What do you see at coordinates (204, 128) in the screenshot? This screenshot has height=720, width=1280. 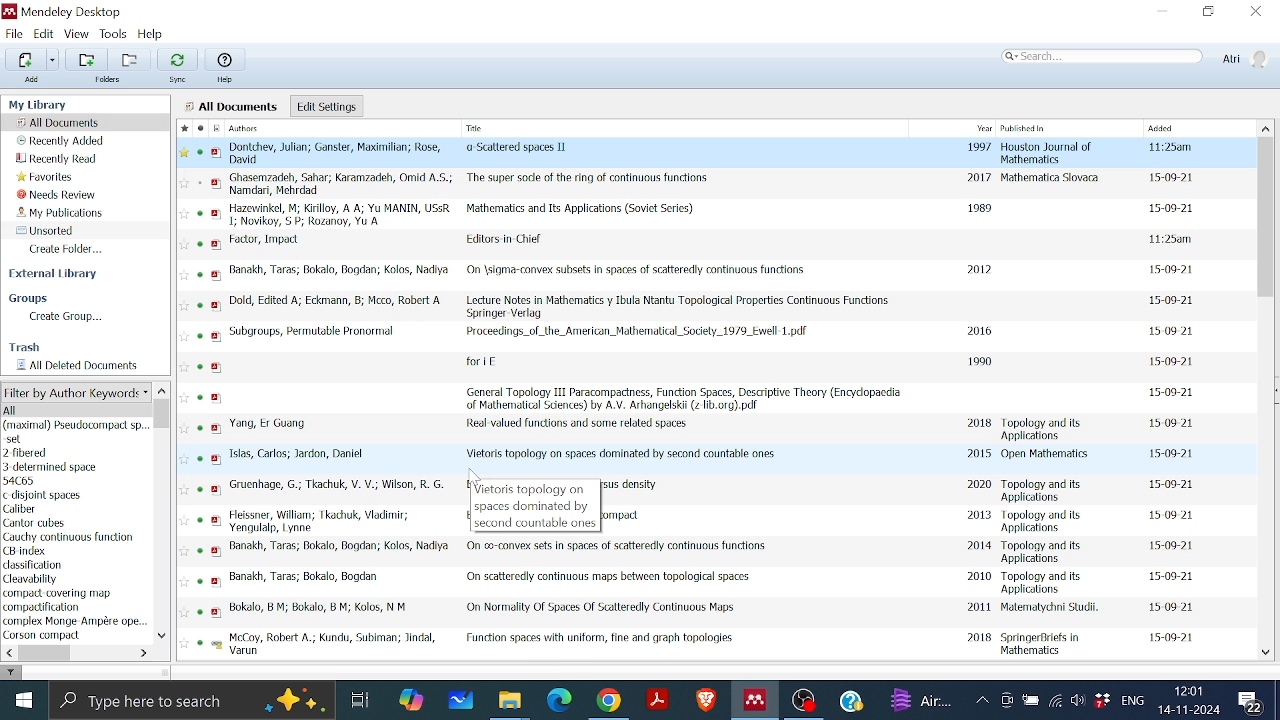 I see `read status` at bounding box center [204, 128].